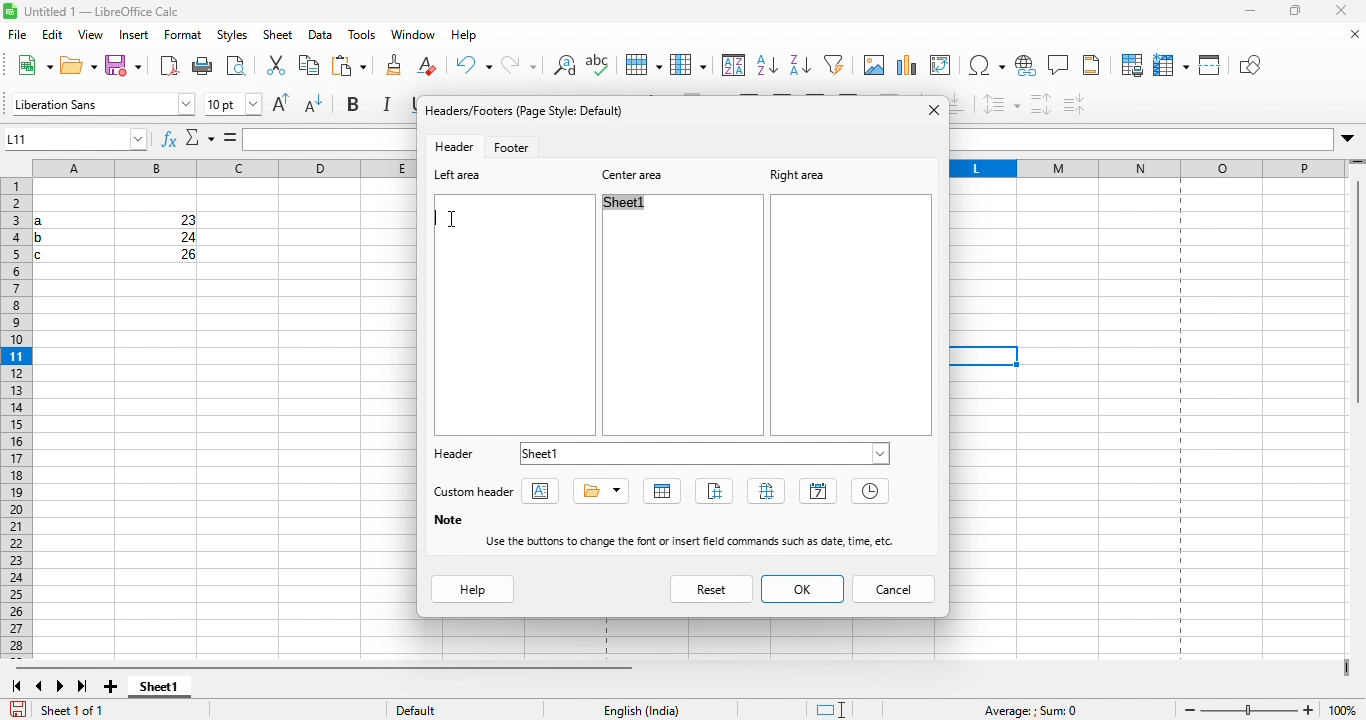 This screenshot has width=1366, height=720. I want to click on rows, so click(15, 419).